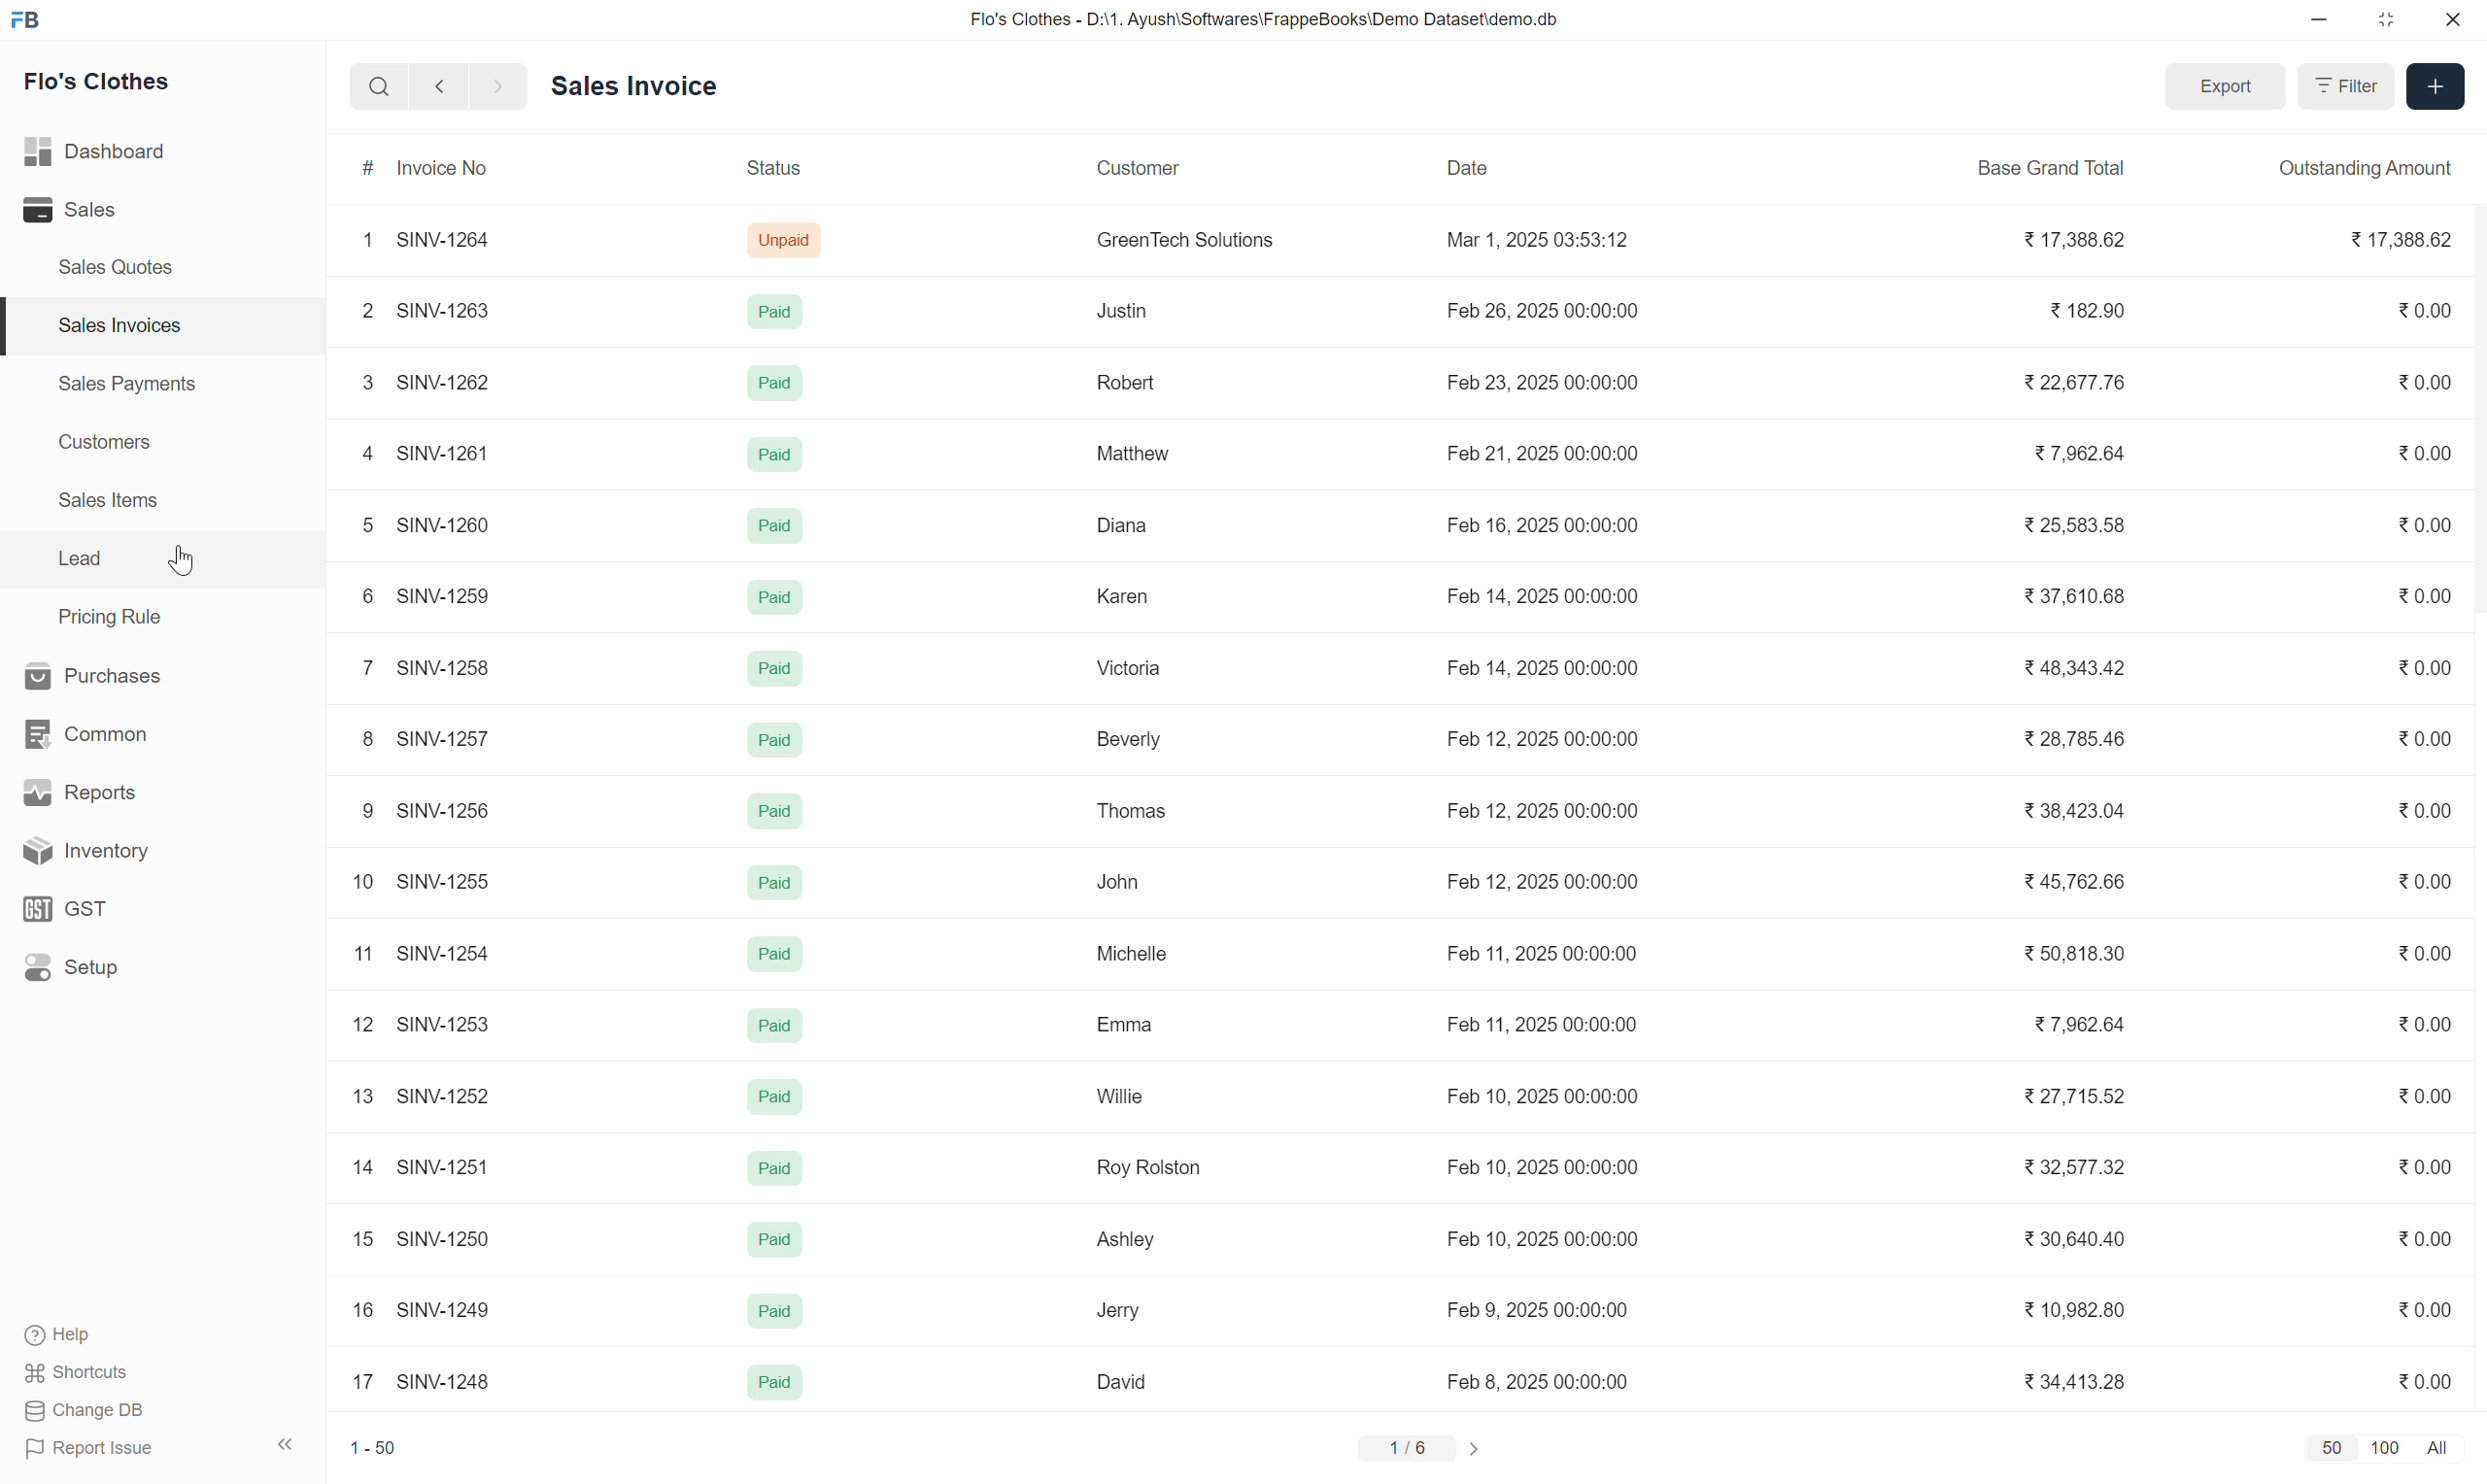  I want to click on Unpaid, so click(787, 240).